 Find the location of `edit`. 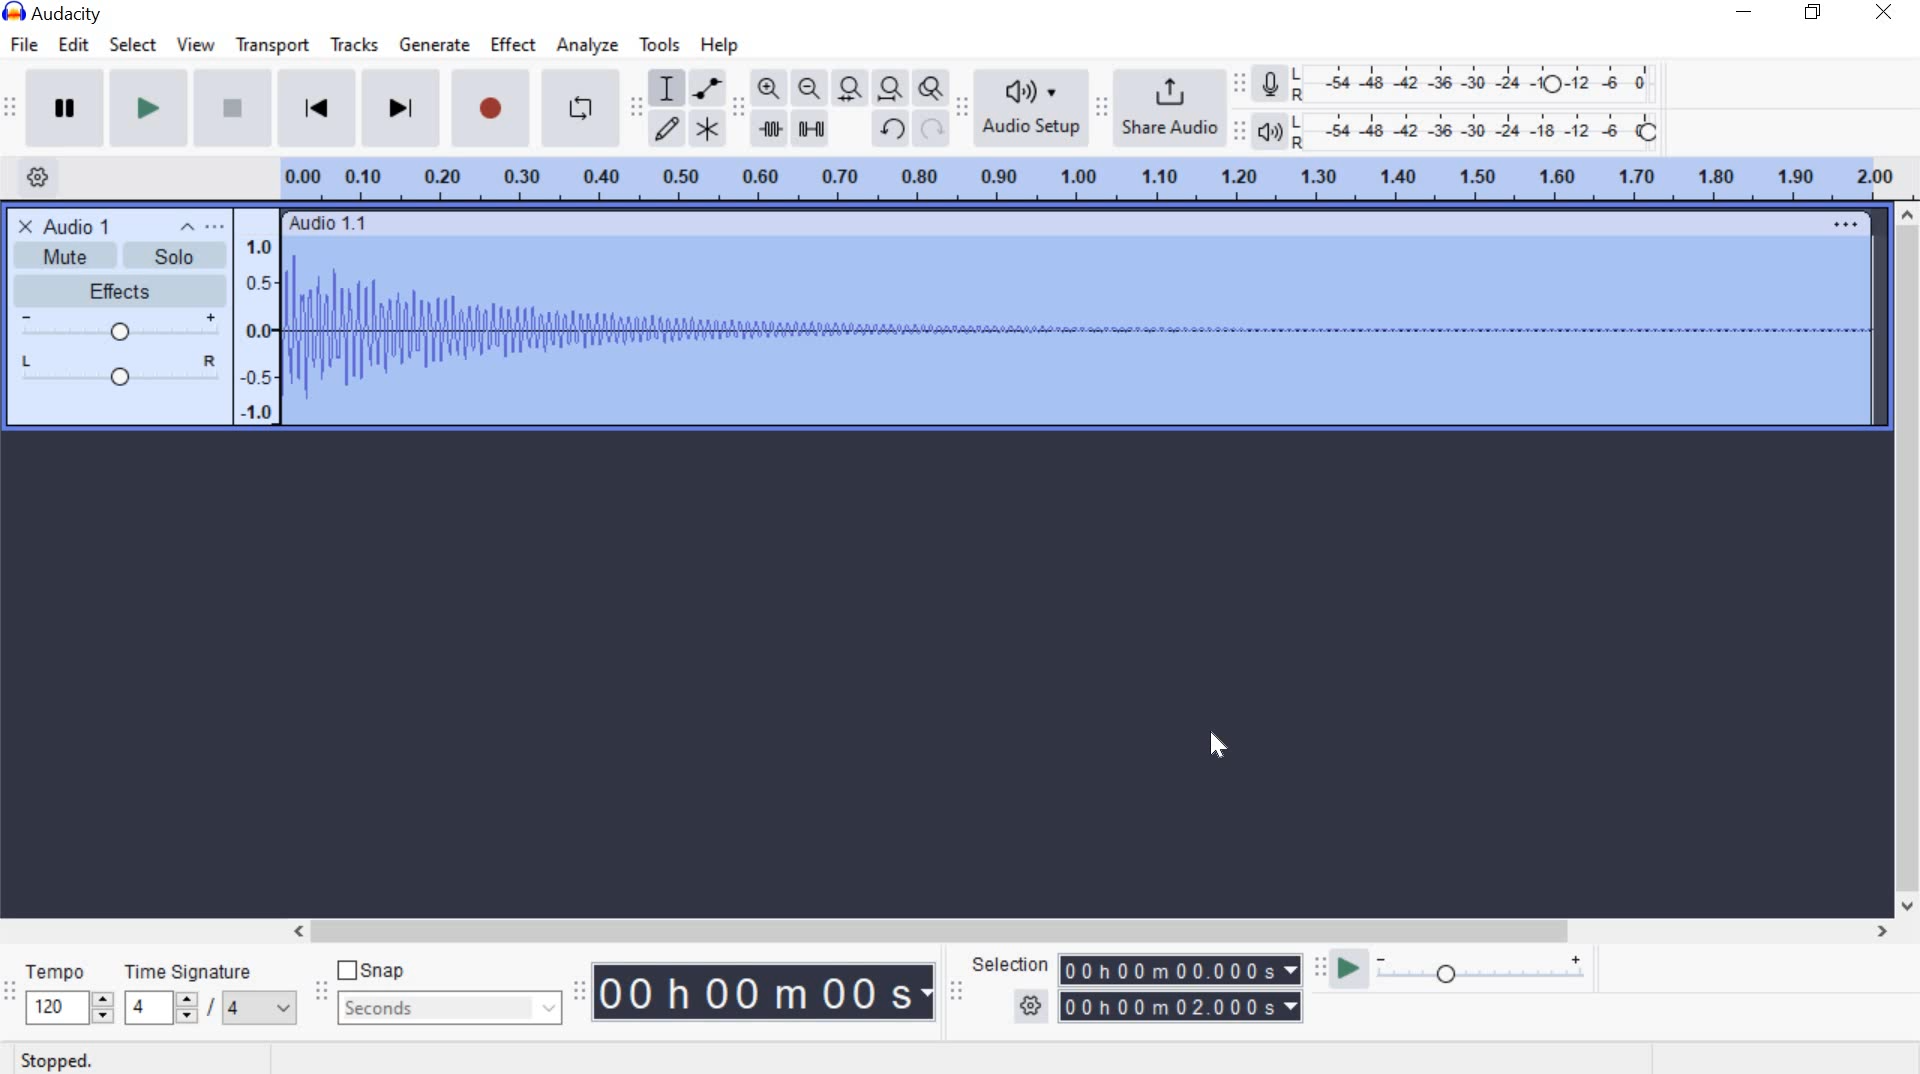

edit is located at coordinates (77, 44).